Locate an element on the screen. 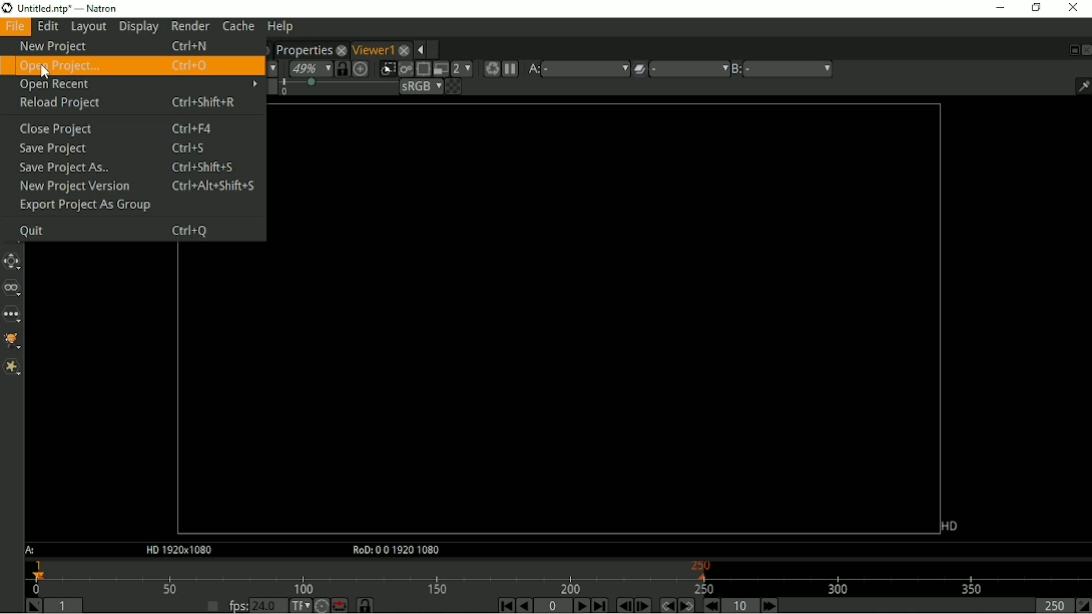 The width and height of the screenshot is (1092, 614). Edit is located at coordinates (47, 27).